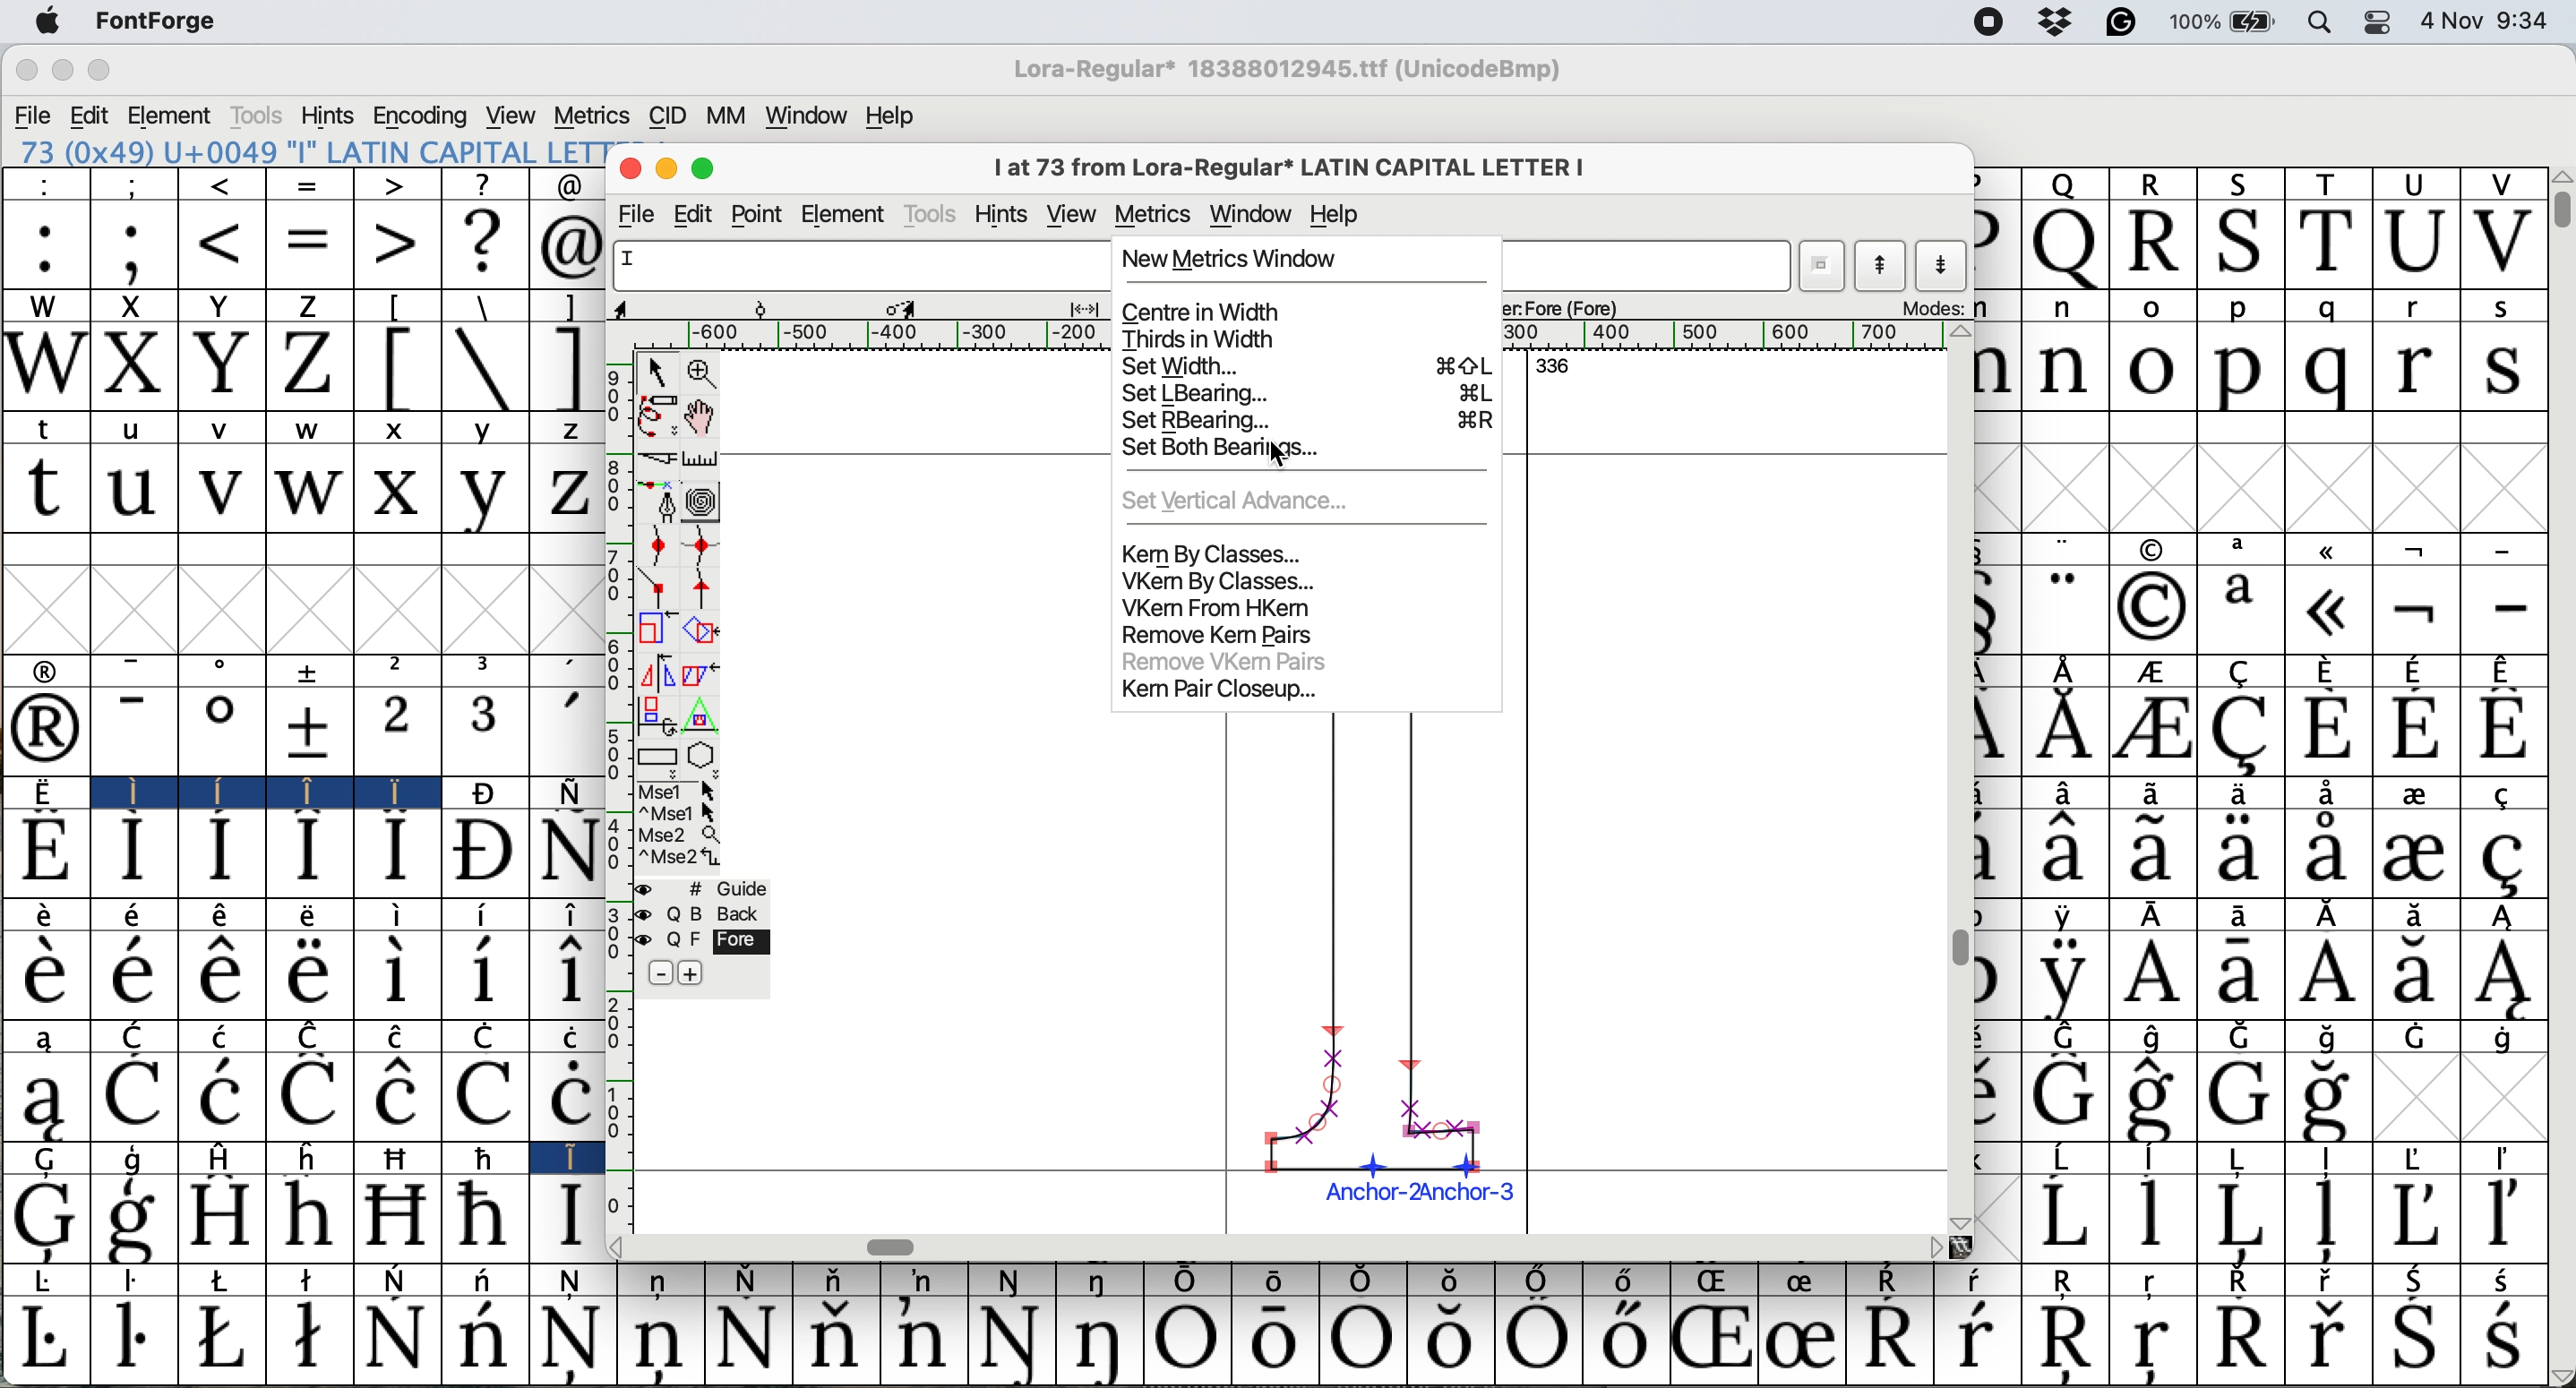 Image resolution: width=2576 pixels, height=1388 pixels. What do you see at coordinates (1219, 661) in the screenshot?
I see `remove vekm pairs` at bounding box center [1219, 661].